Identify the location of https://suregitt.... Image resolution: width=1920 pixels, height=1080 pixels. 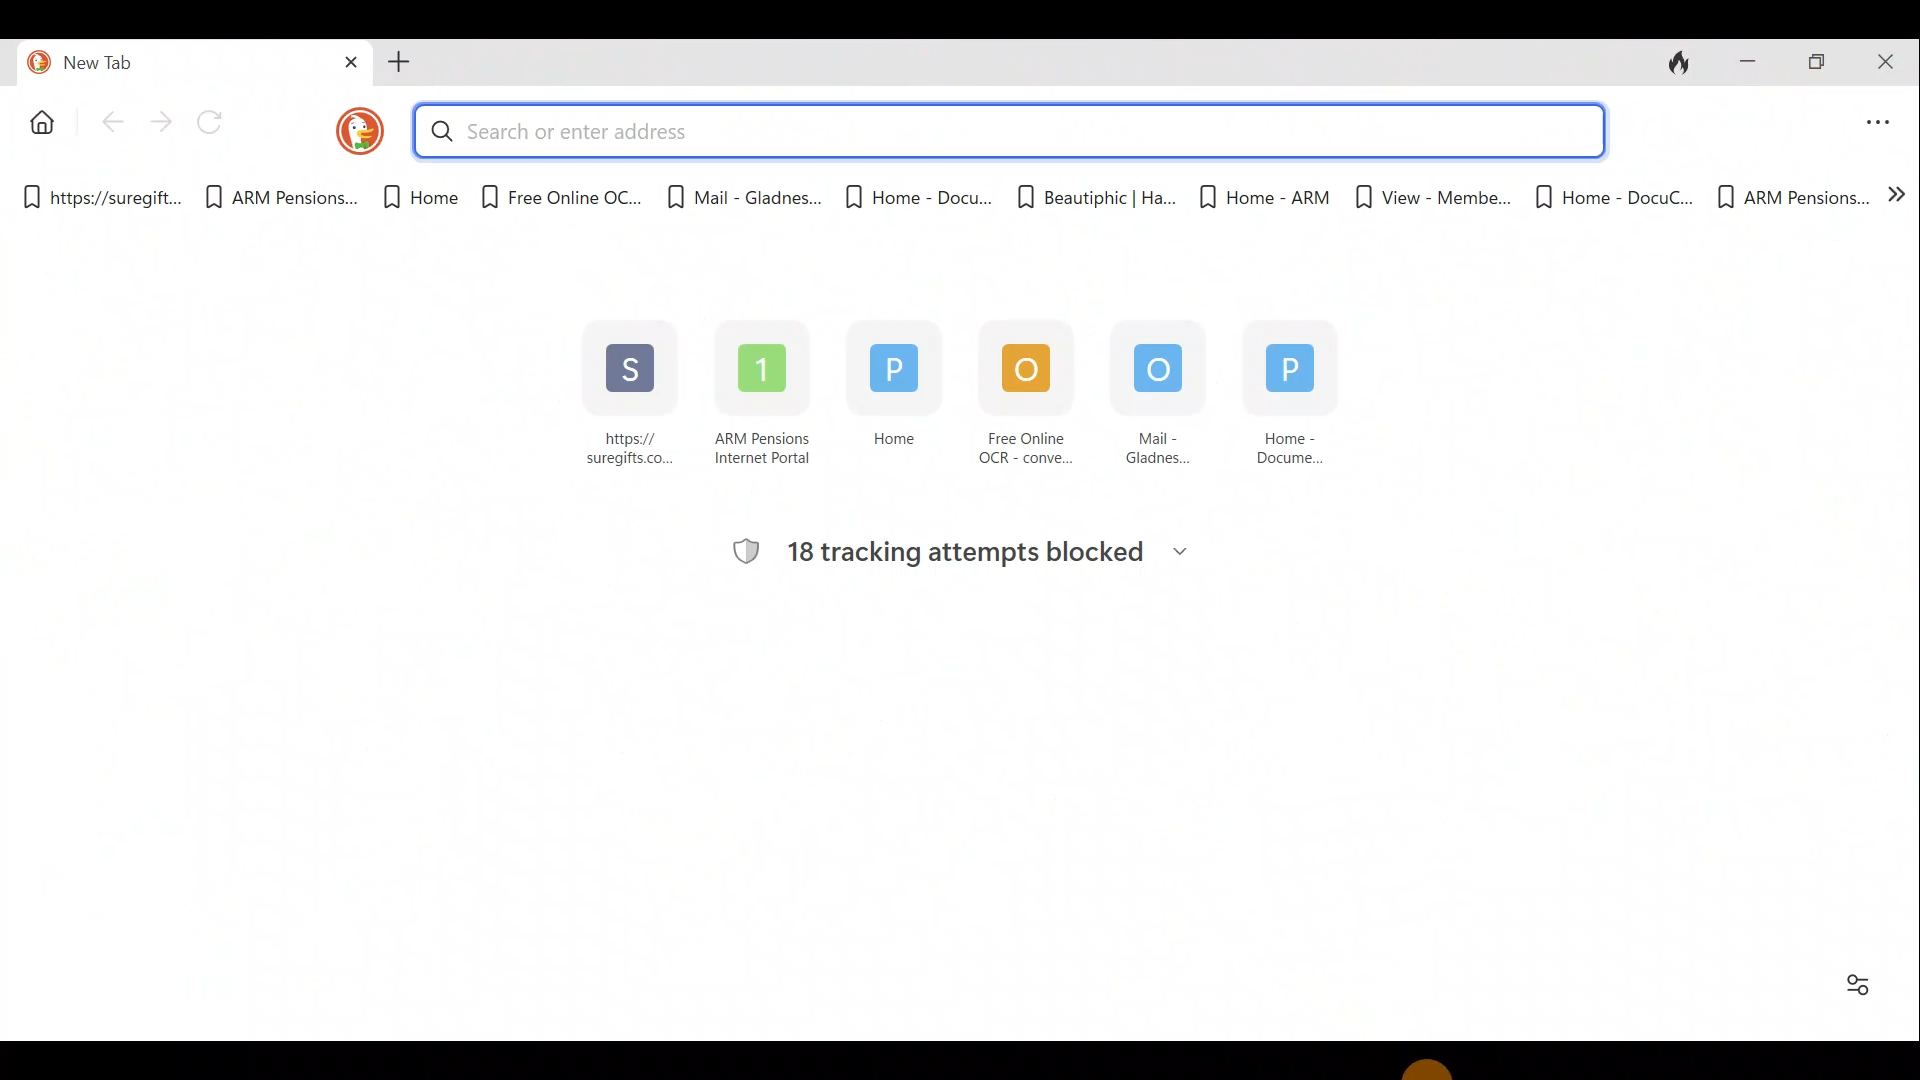
(106, 194).